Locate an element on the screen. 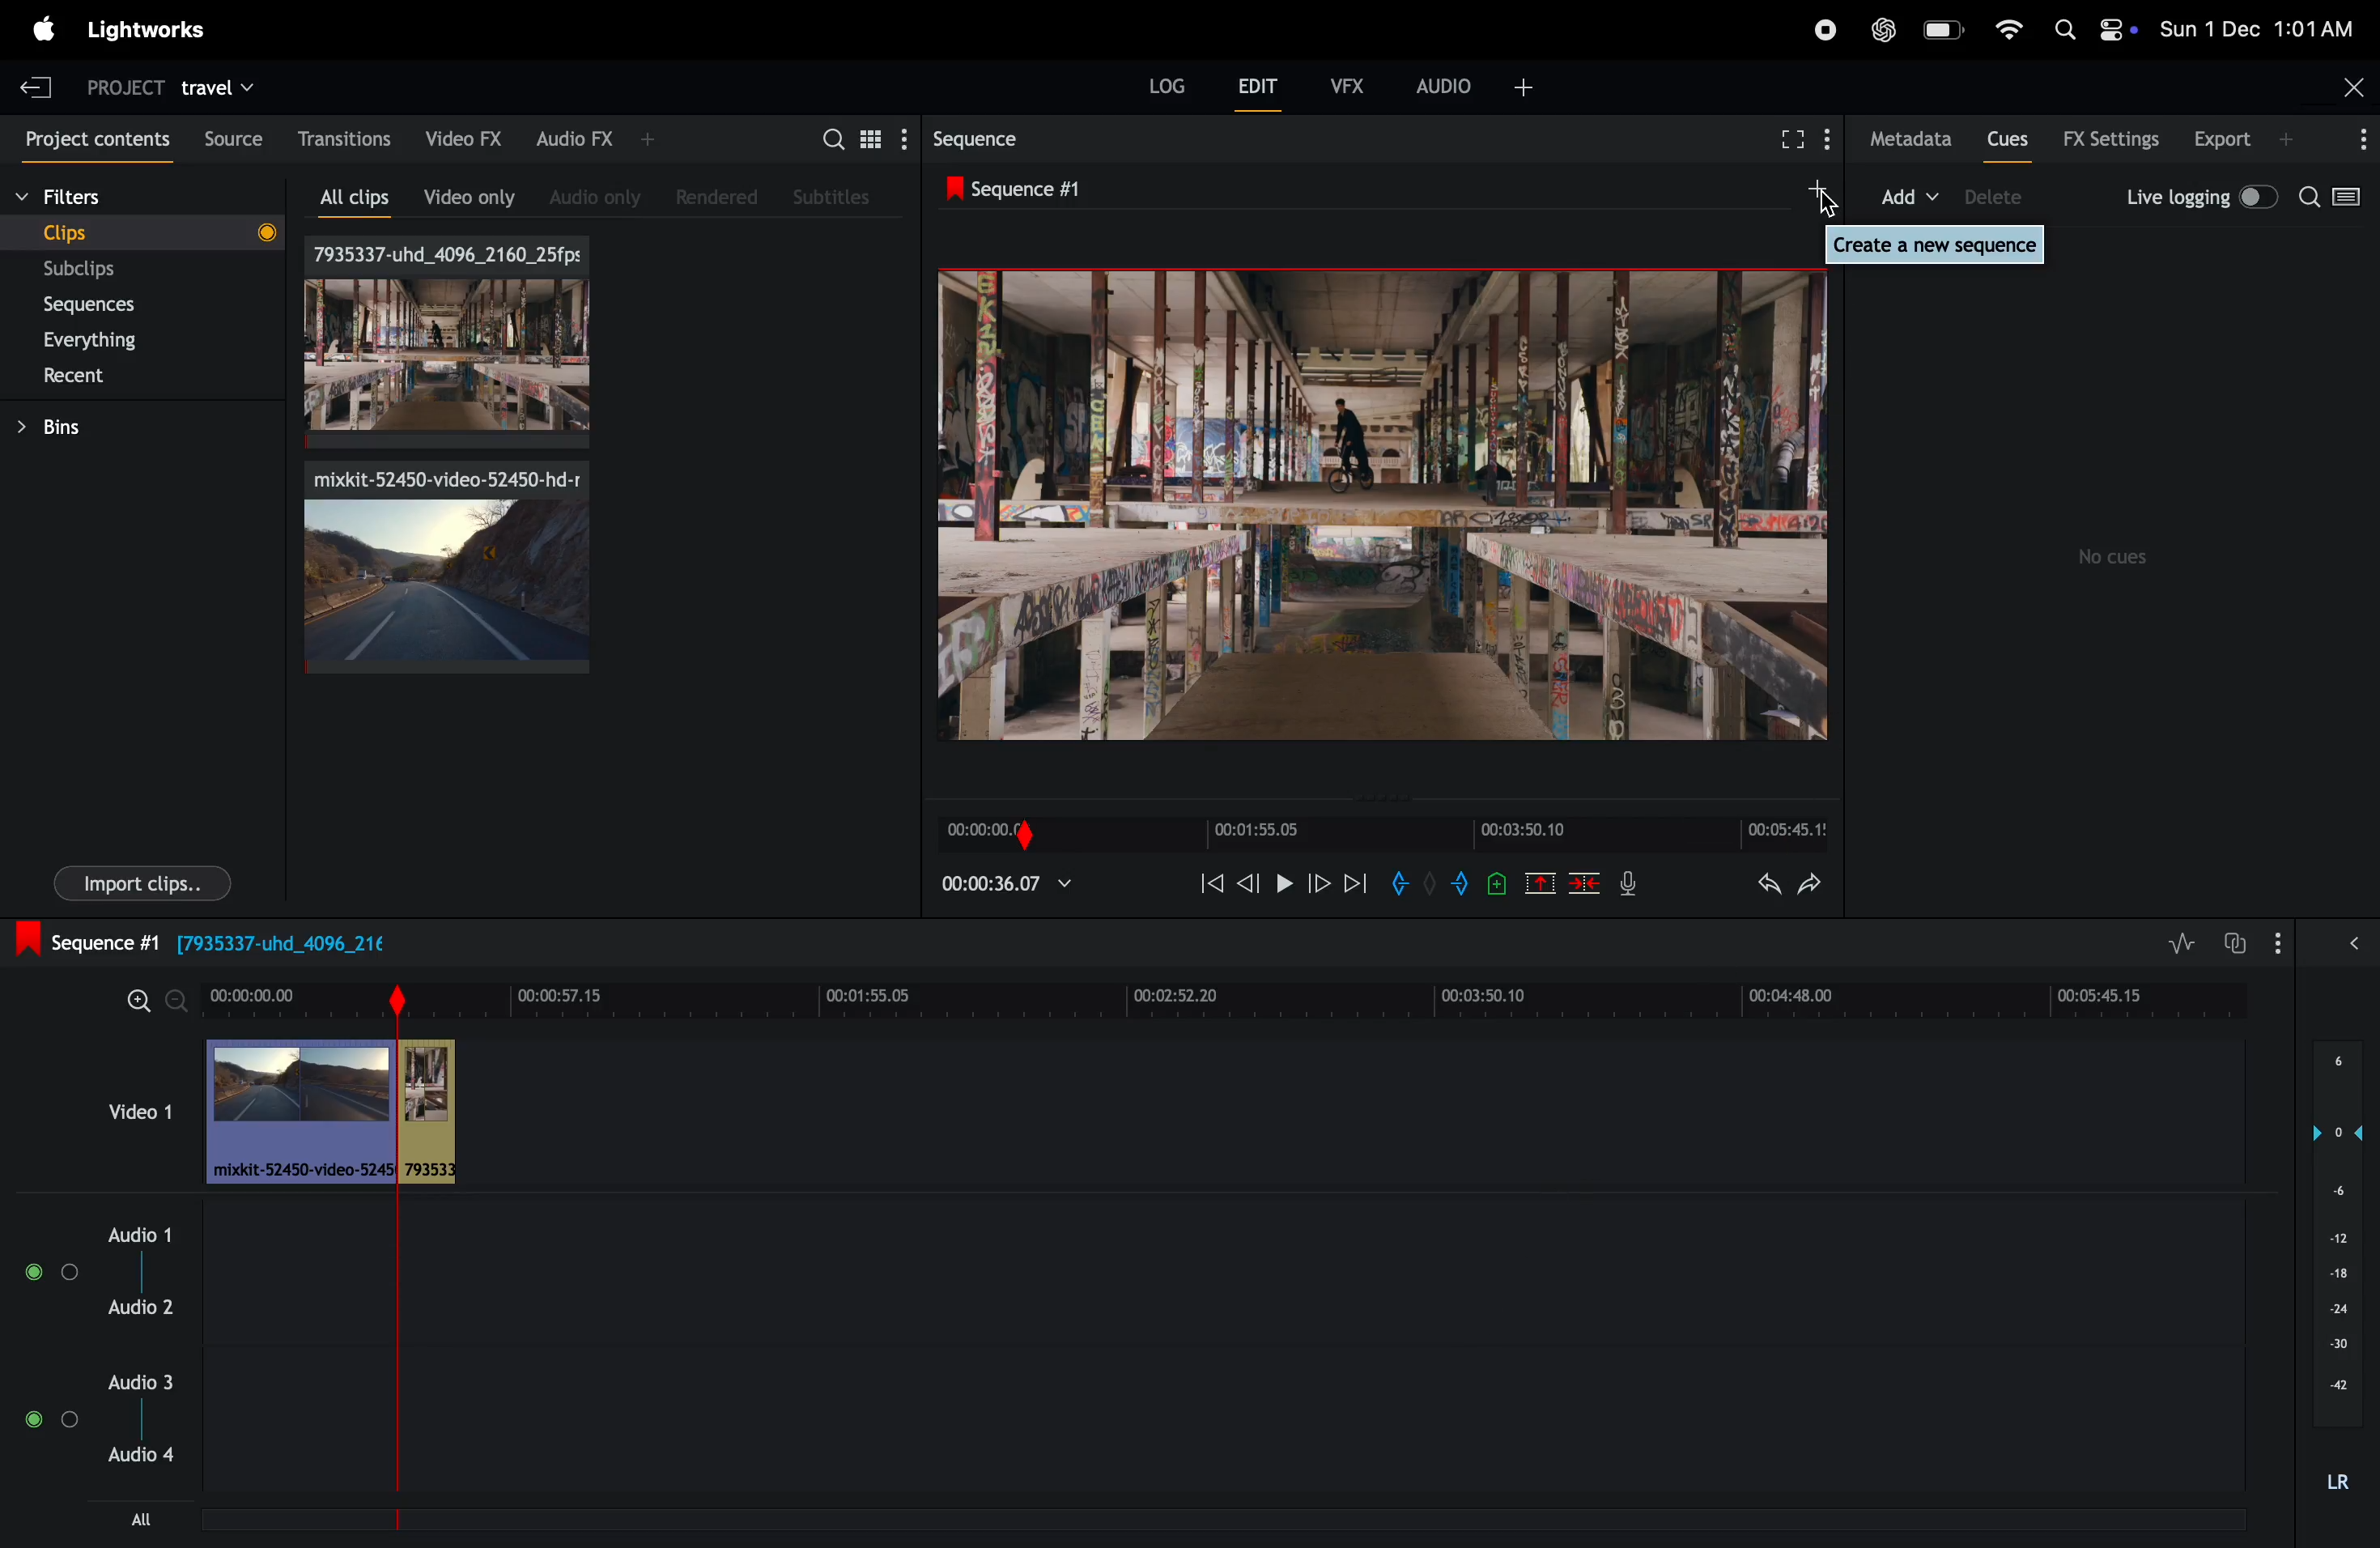 The image size is (2380, 1548). add is located at coordinates (1812, 187).